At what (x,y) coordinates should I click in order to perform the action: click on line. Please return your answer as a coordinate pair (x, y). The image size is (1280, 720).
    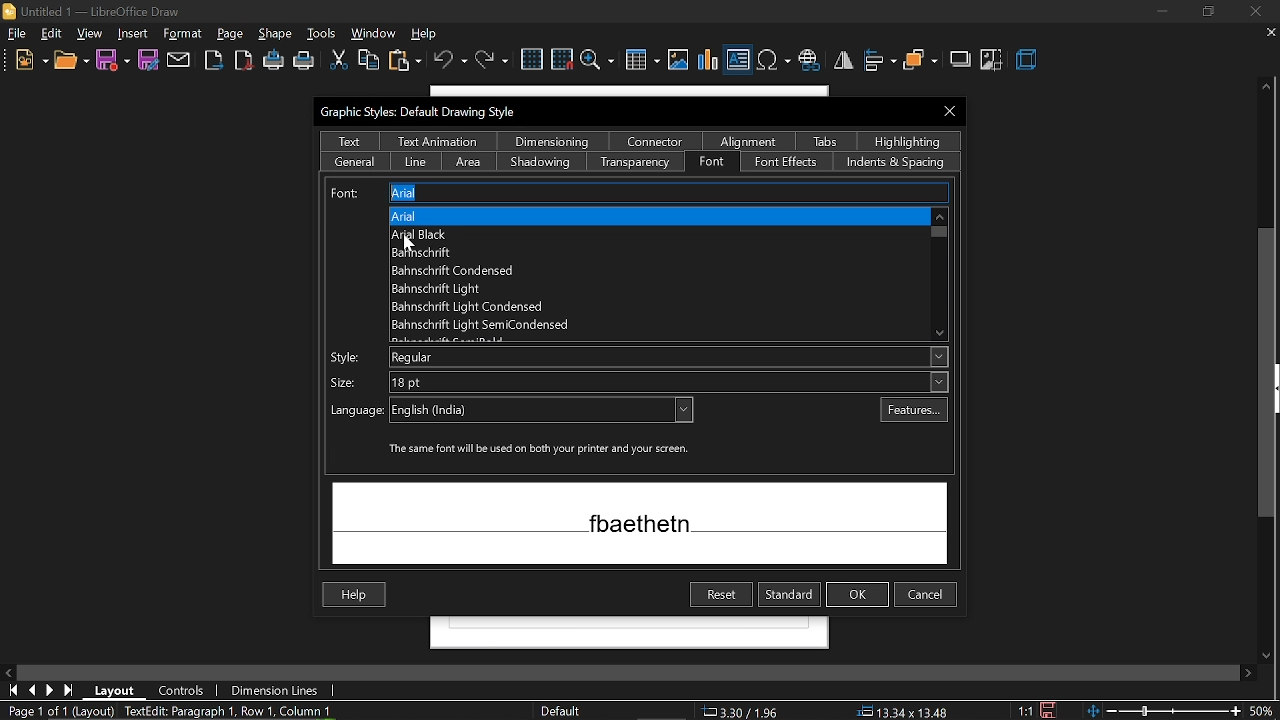
    Looking at the image, I should click on (415, 161).